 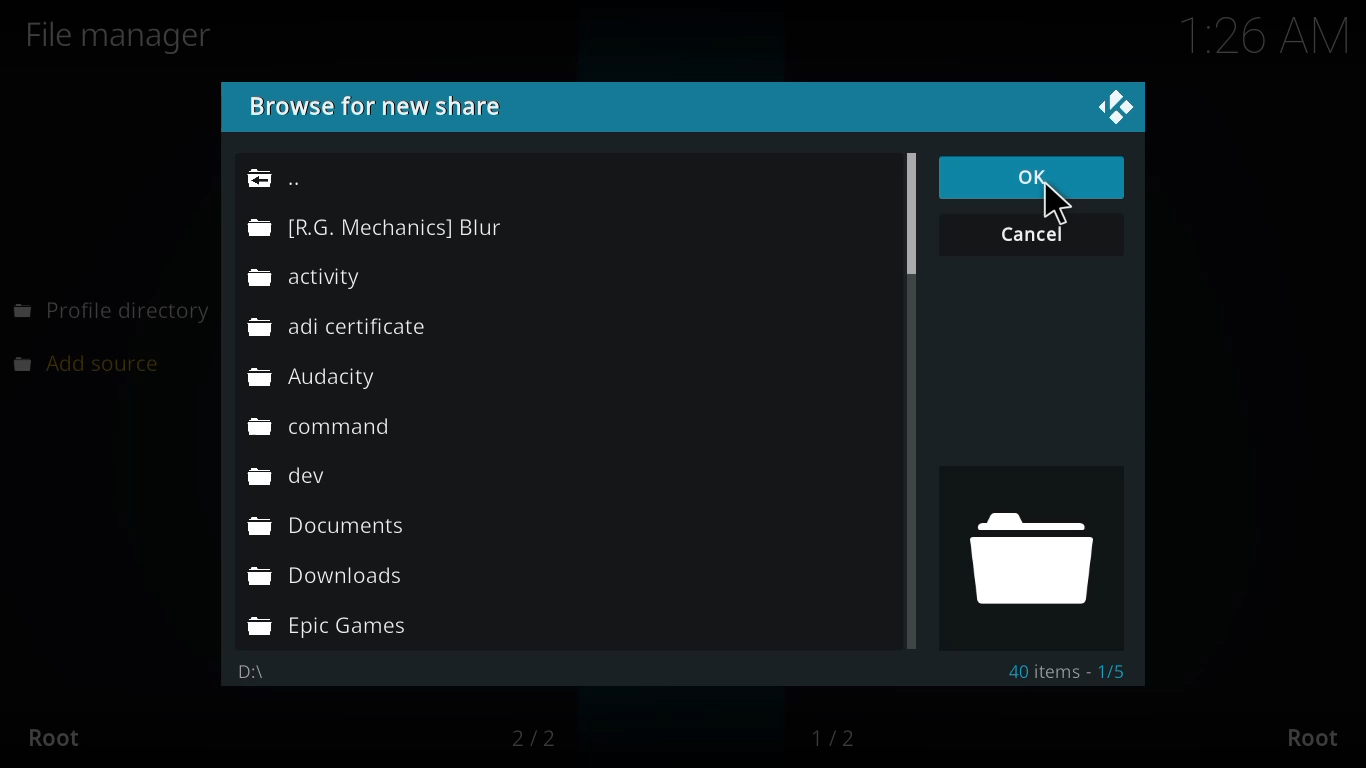 What do you see at coordinates (1033, 176) in the screenshot?
I see `ok` at bounding box center [1033, 176].